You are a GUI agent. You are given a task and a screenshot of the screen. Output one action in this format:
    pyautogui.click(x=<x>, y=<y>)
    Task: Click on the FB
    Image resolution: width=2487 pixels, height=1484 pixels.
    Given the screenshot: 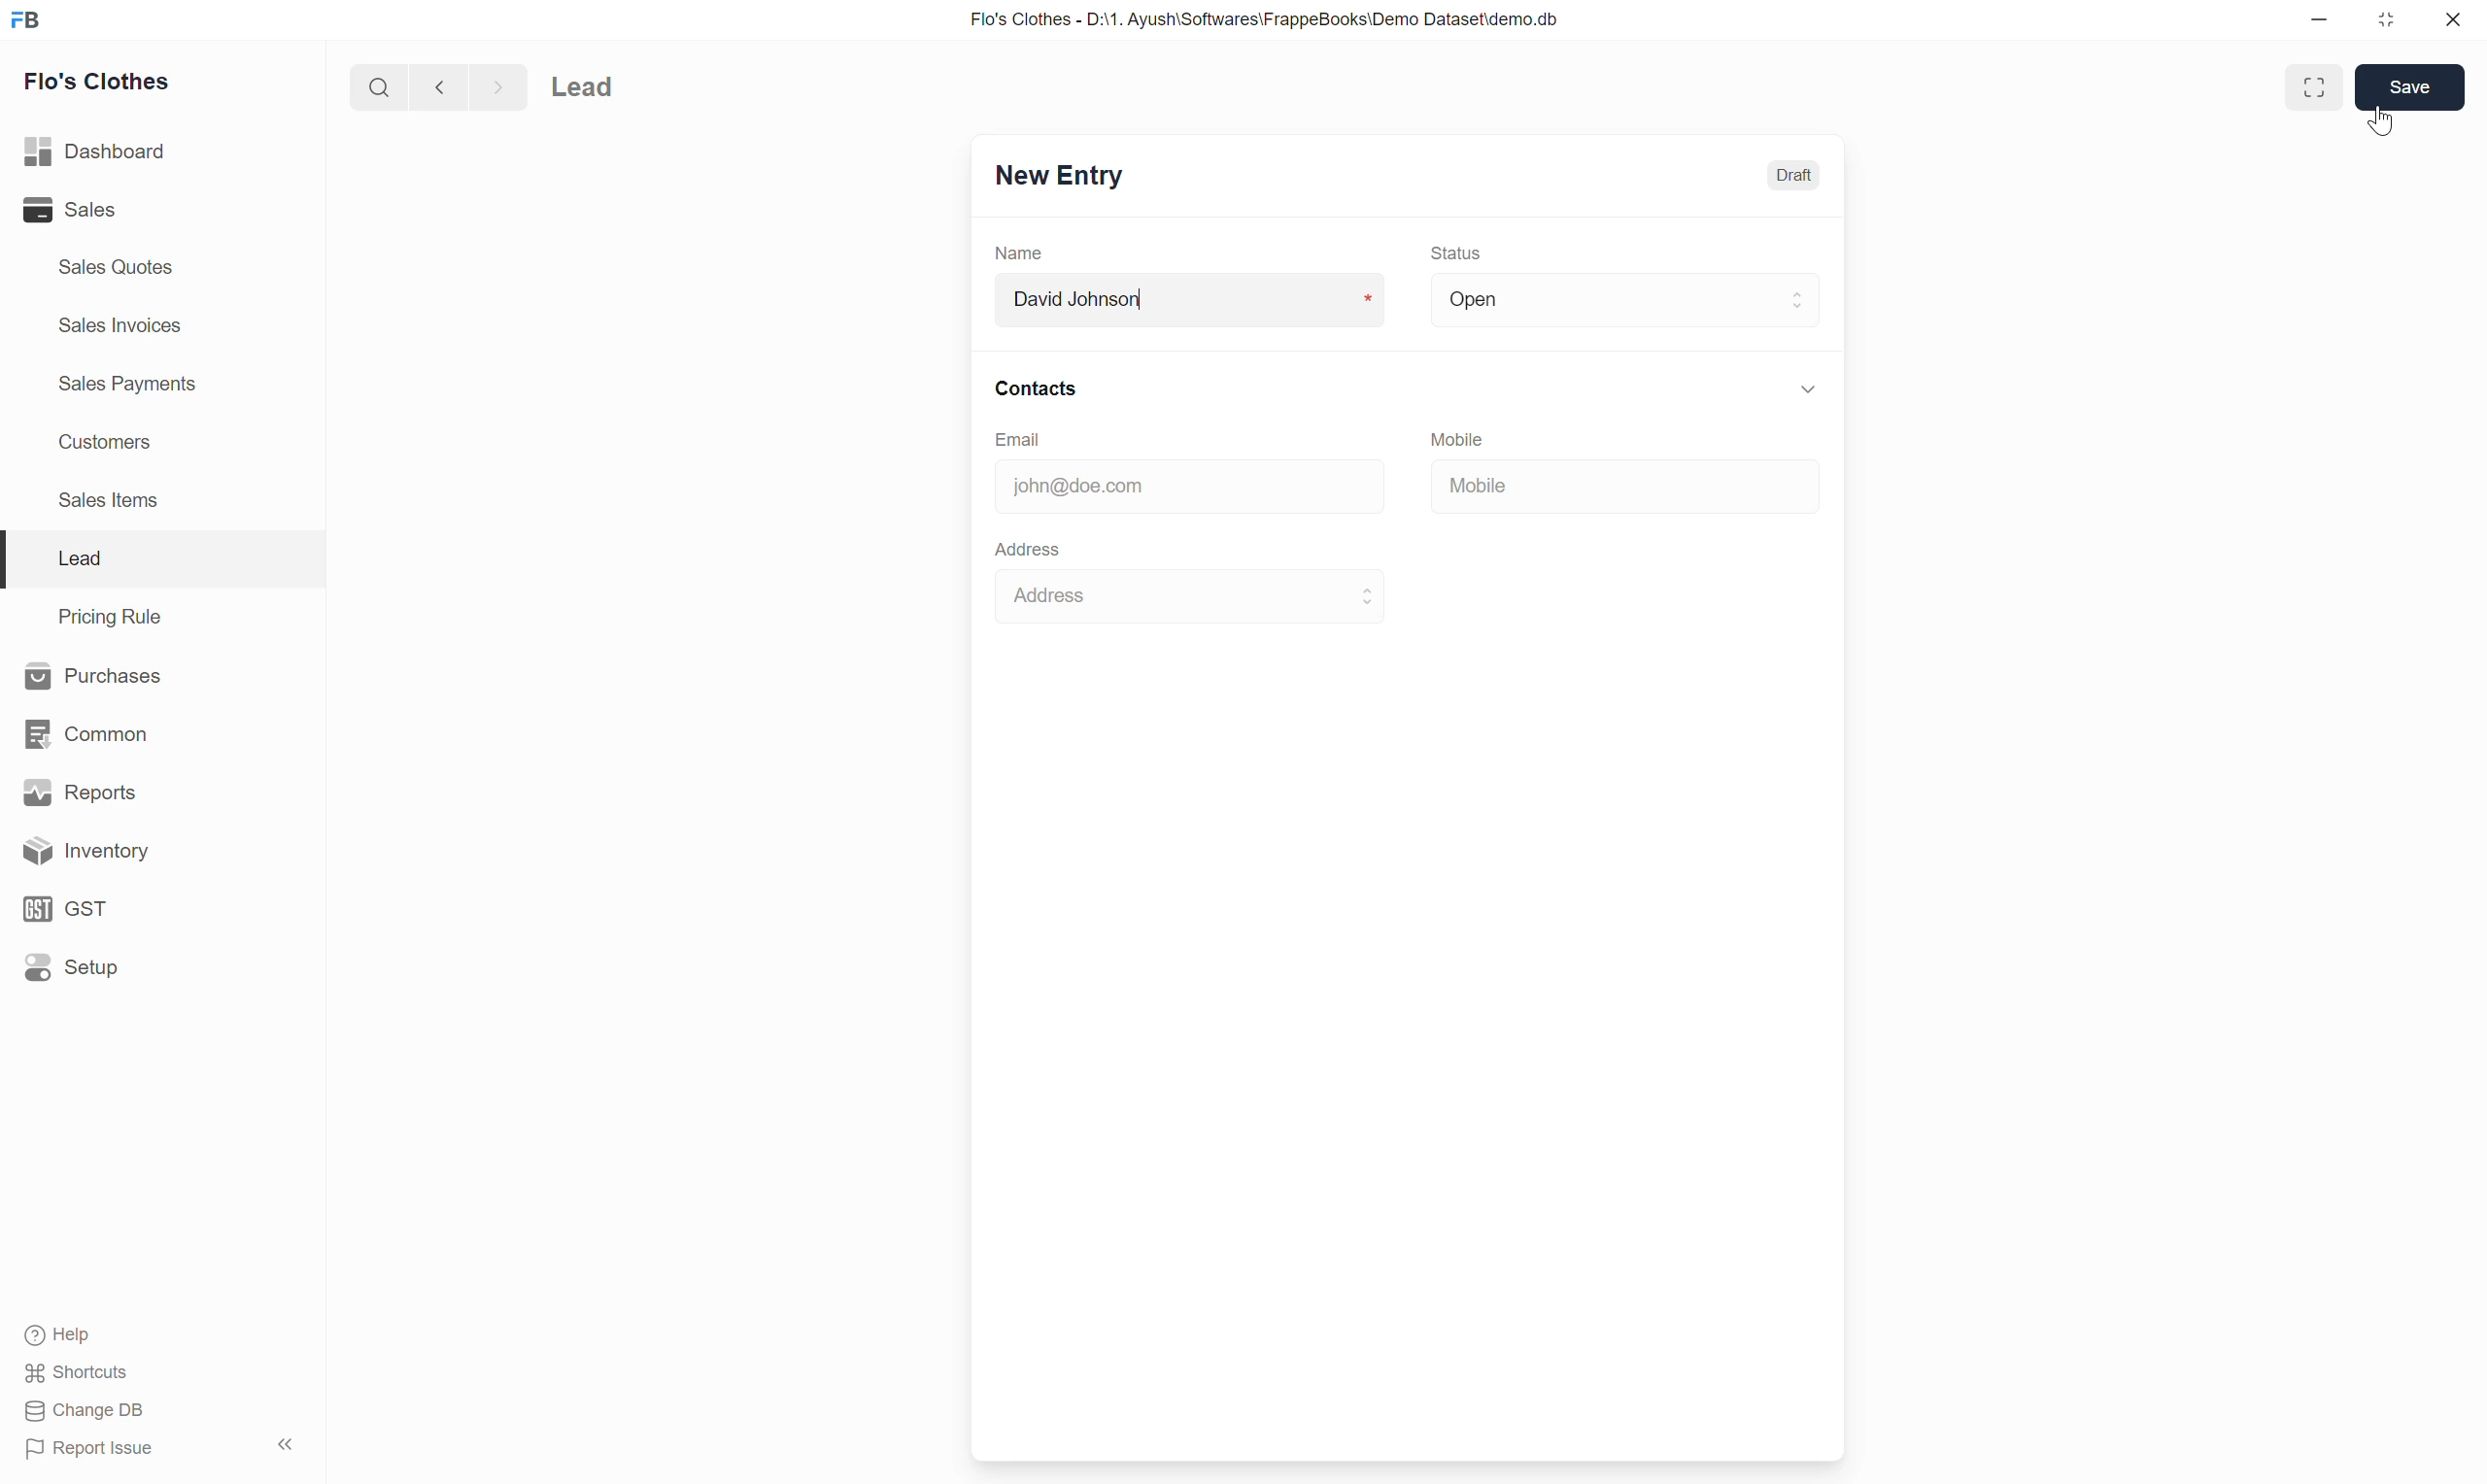 What is the action you would take?
    pyautogui.click(x=27, y=21)
    